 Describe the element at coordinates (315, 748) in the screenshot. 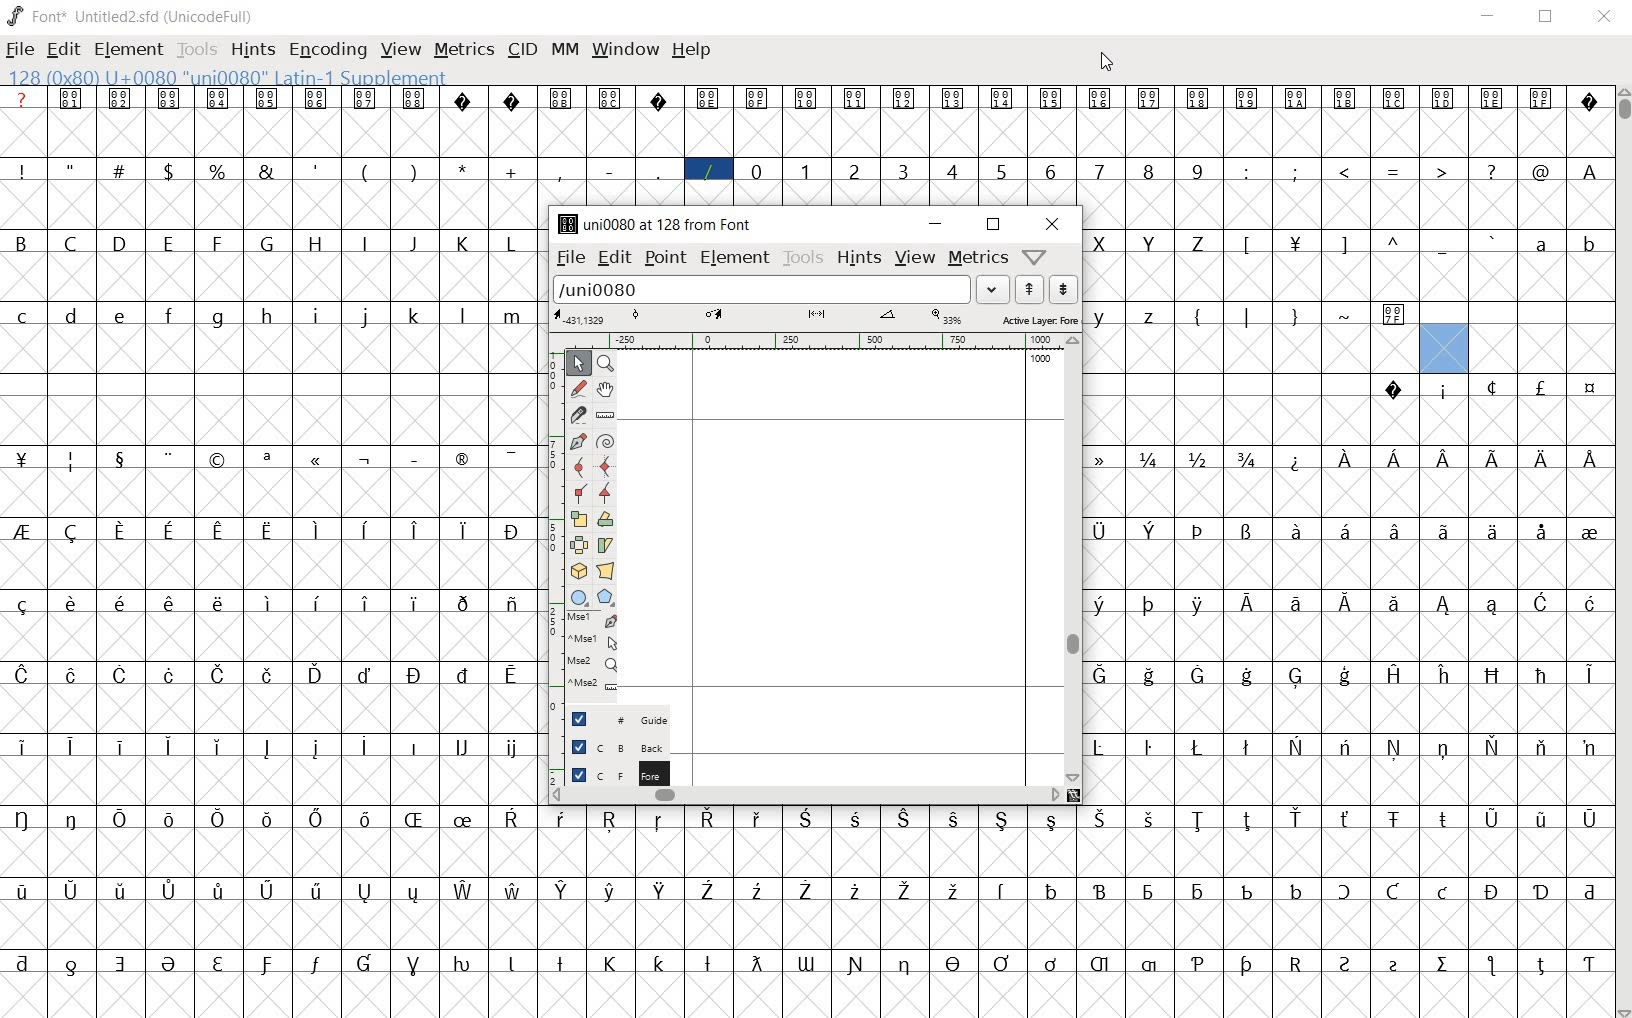

I see `glyph` at that location.